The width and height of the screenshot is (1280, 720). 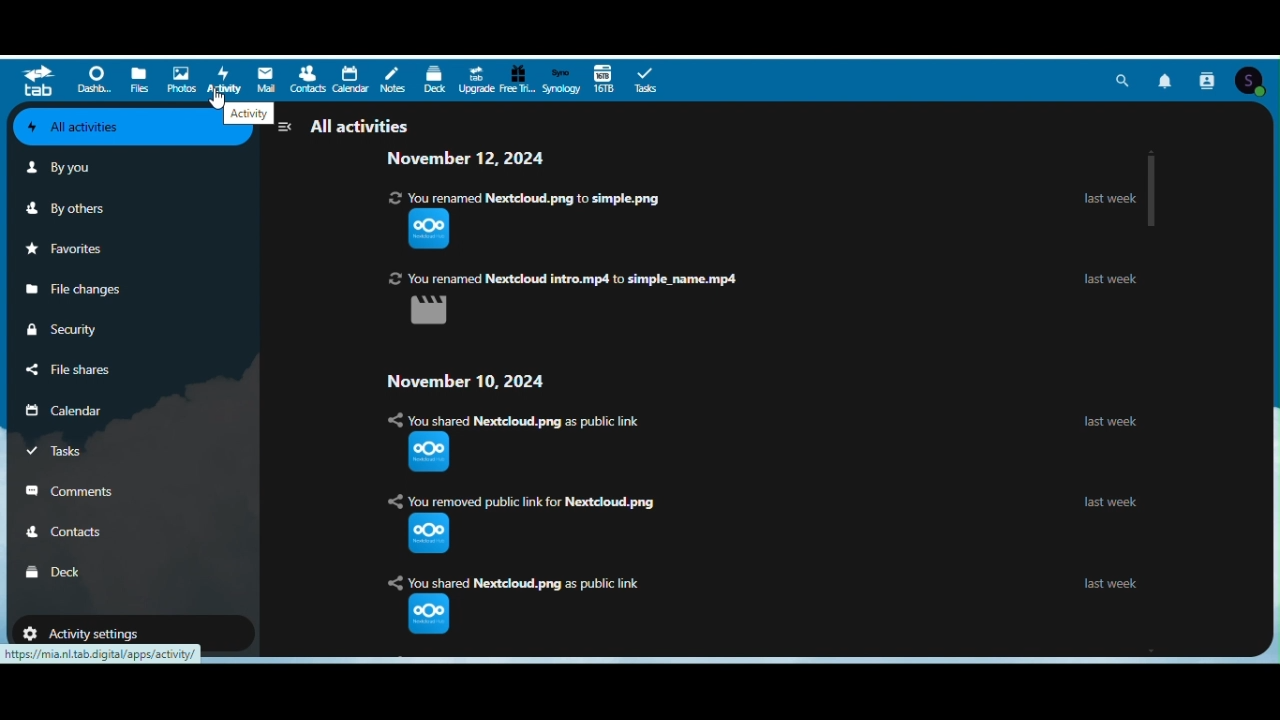 What do you see at coordinates (73, 250) in the screenshot?
I see `Favorites` at bounding box center [73, 250].